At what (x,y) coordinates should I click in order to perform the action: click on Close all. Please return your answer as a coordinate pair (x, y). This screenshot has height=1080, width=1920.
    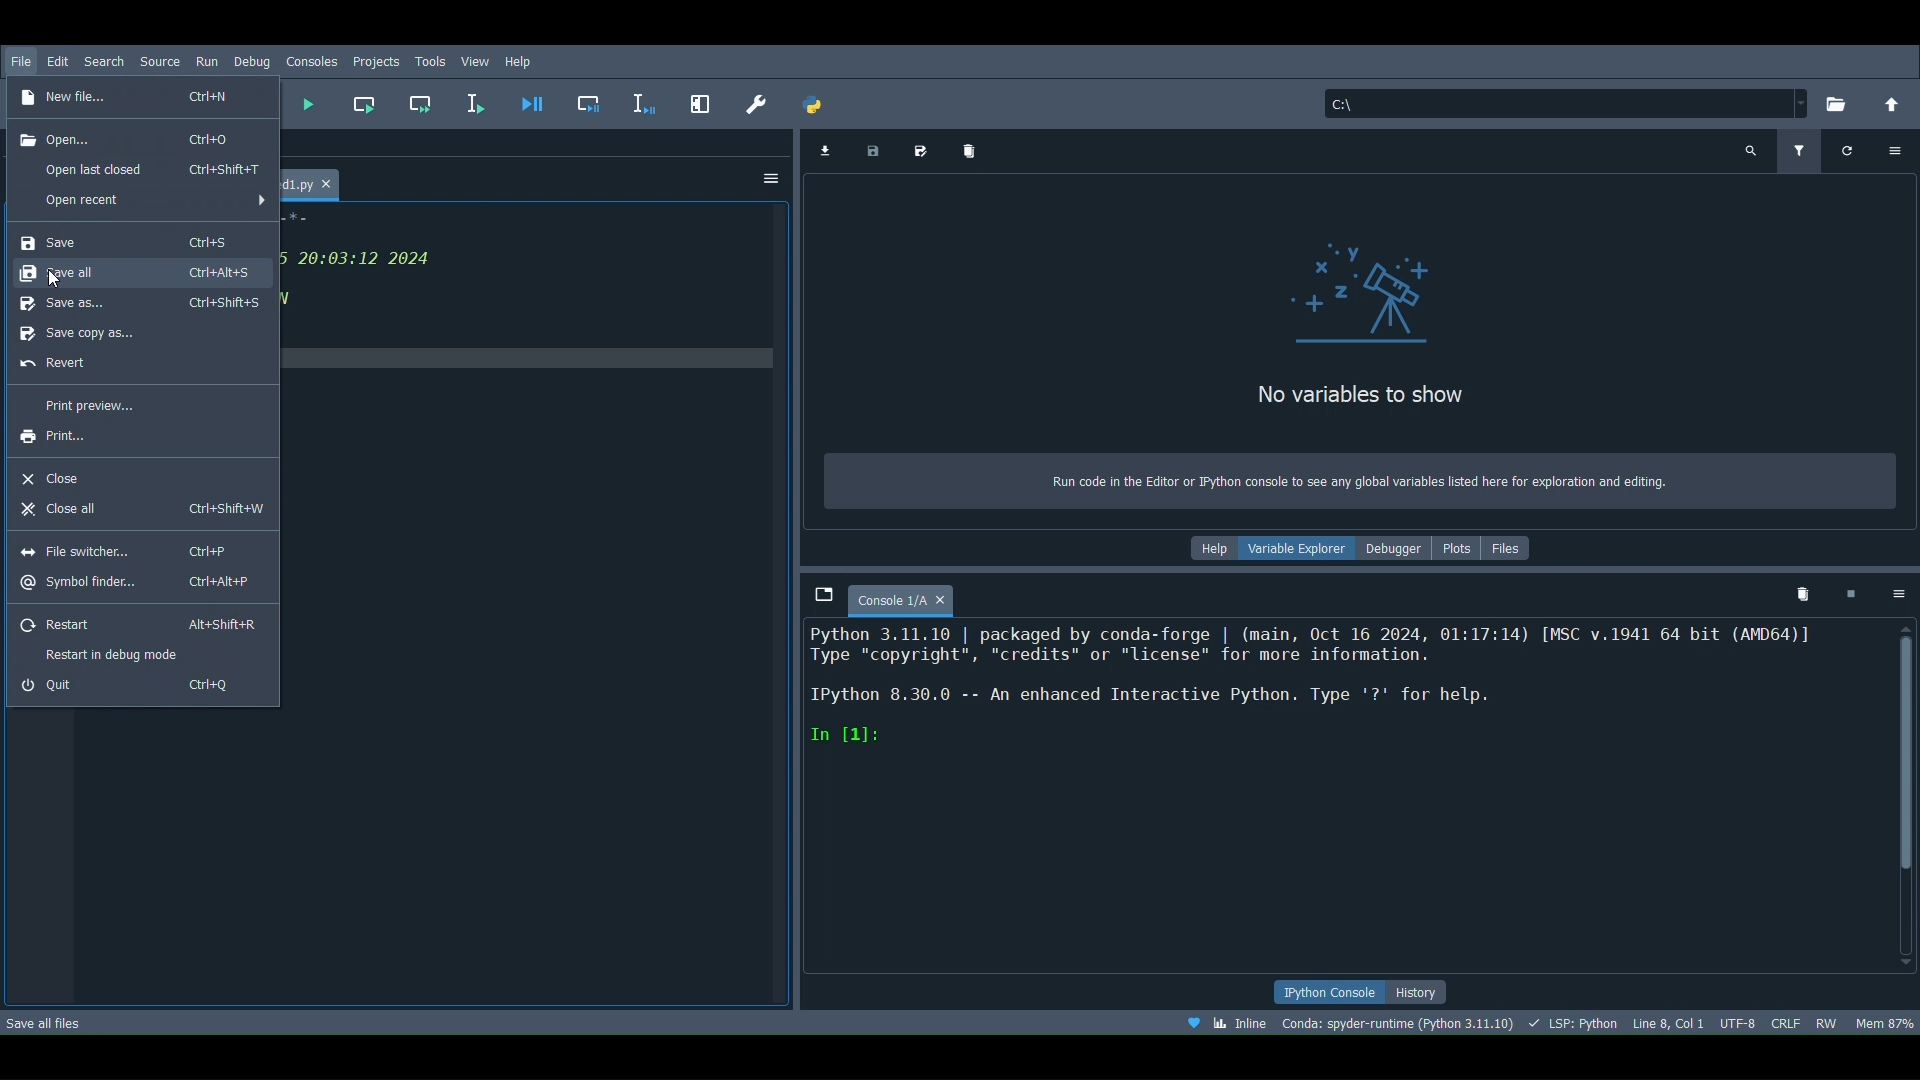
    Looking at the image, I should click on (137, 509).